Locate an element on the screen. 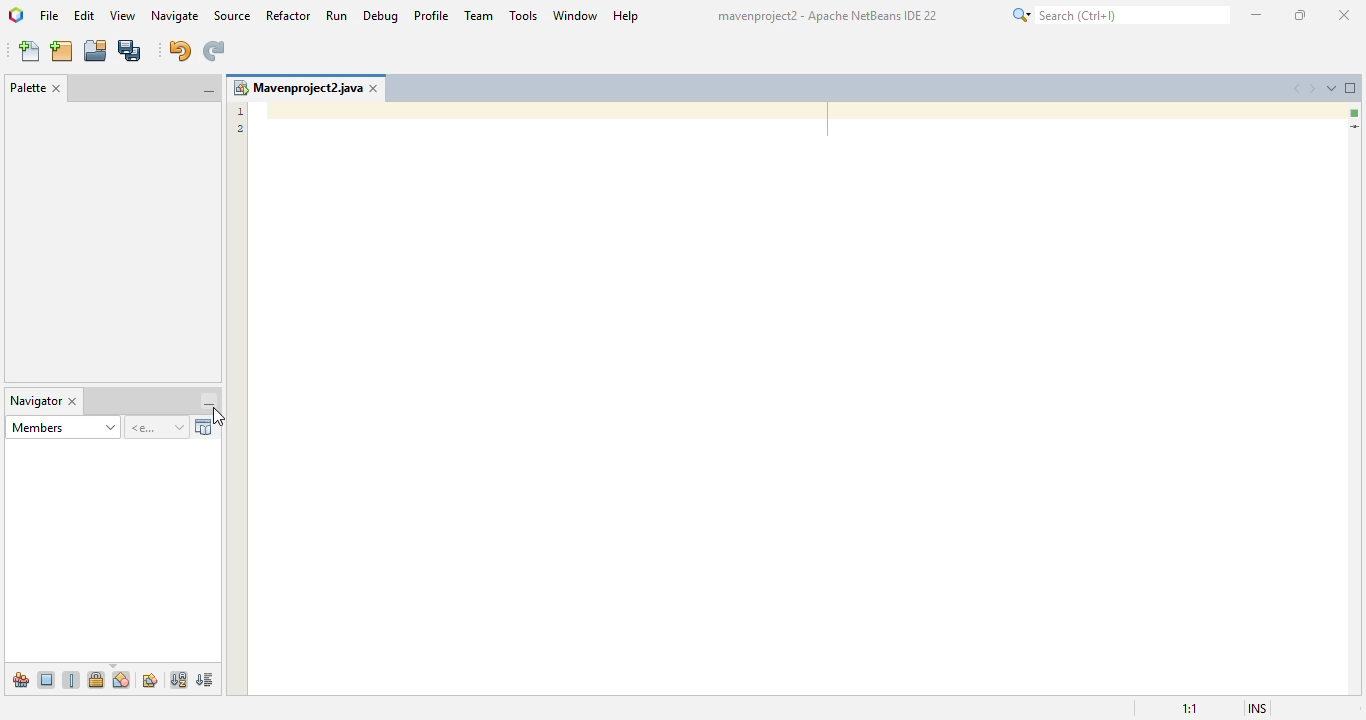 The image size is (1366, 720). refactor is located at coordinates (289, 16).